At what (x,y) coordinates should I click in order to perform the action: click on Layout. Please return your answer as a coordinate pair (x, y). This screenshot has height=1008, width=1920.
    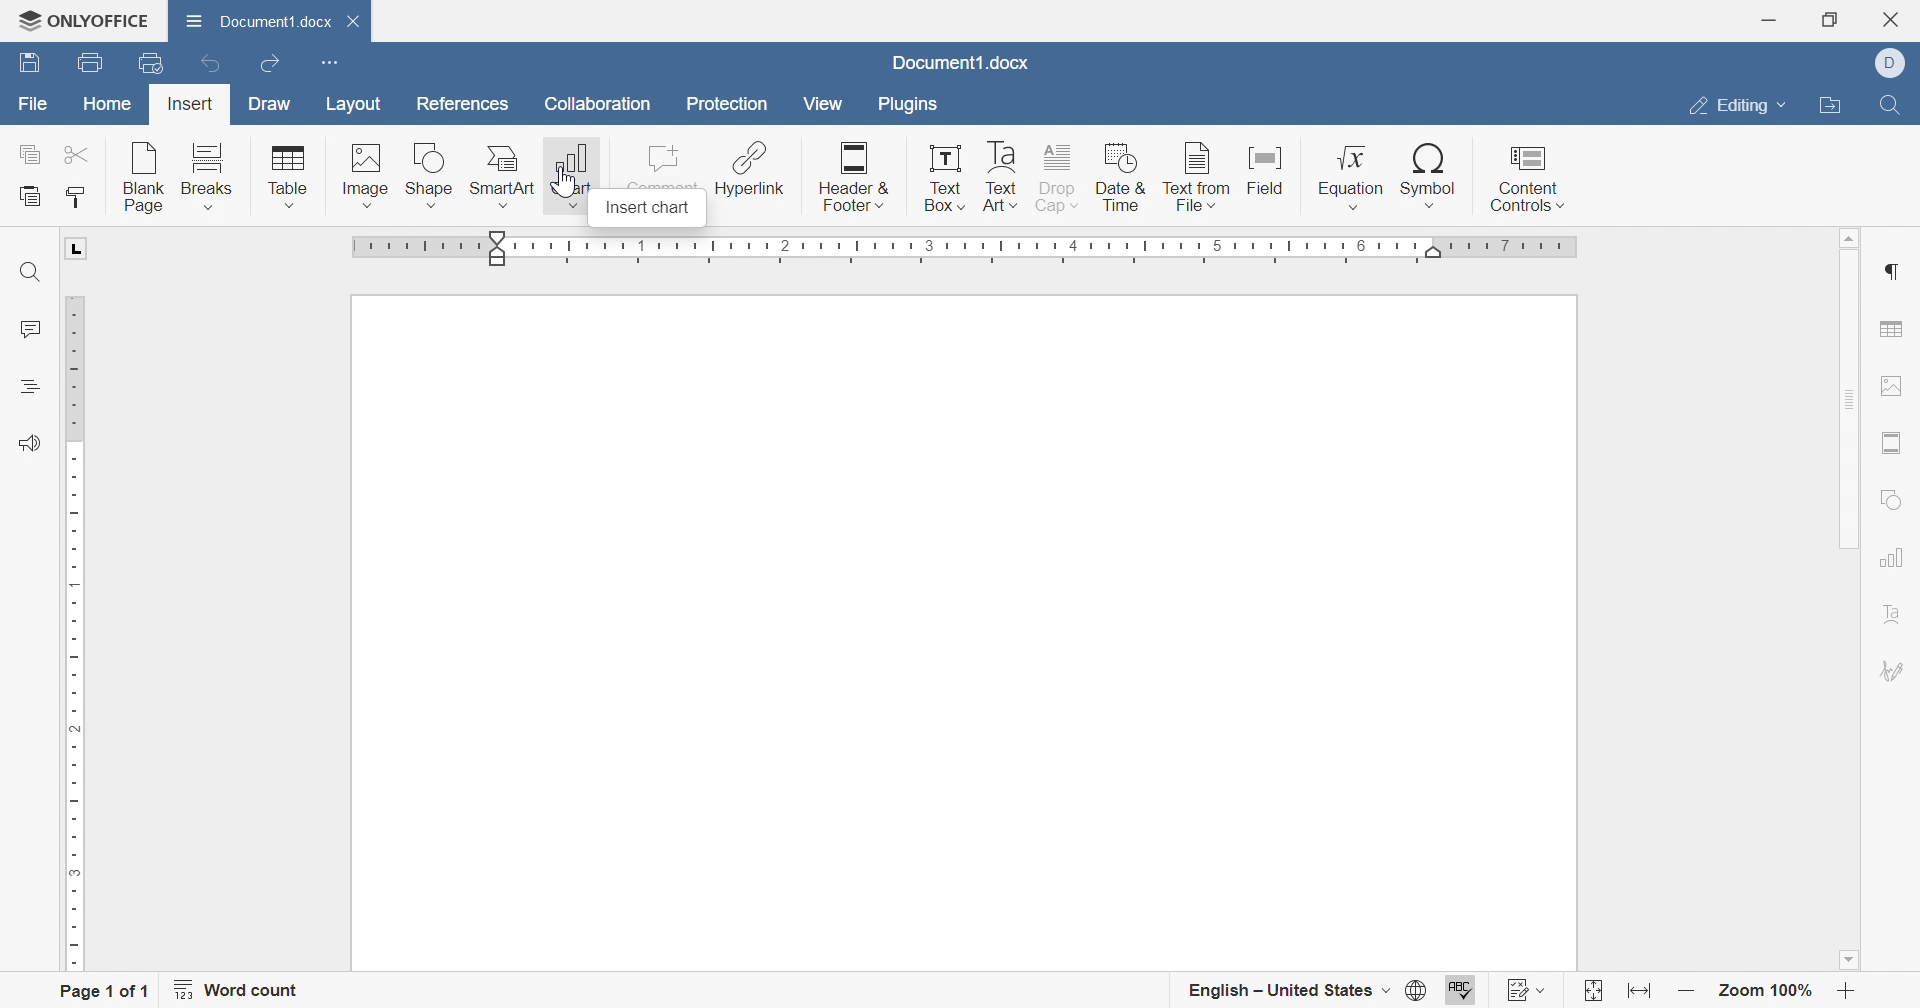
    Looking at the image, I should click on (353, 103).